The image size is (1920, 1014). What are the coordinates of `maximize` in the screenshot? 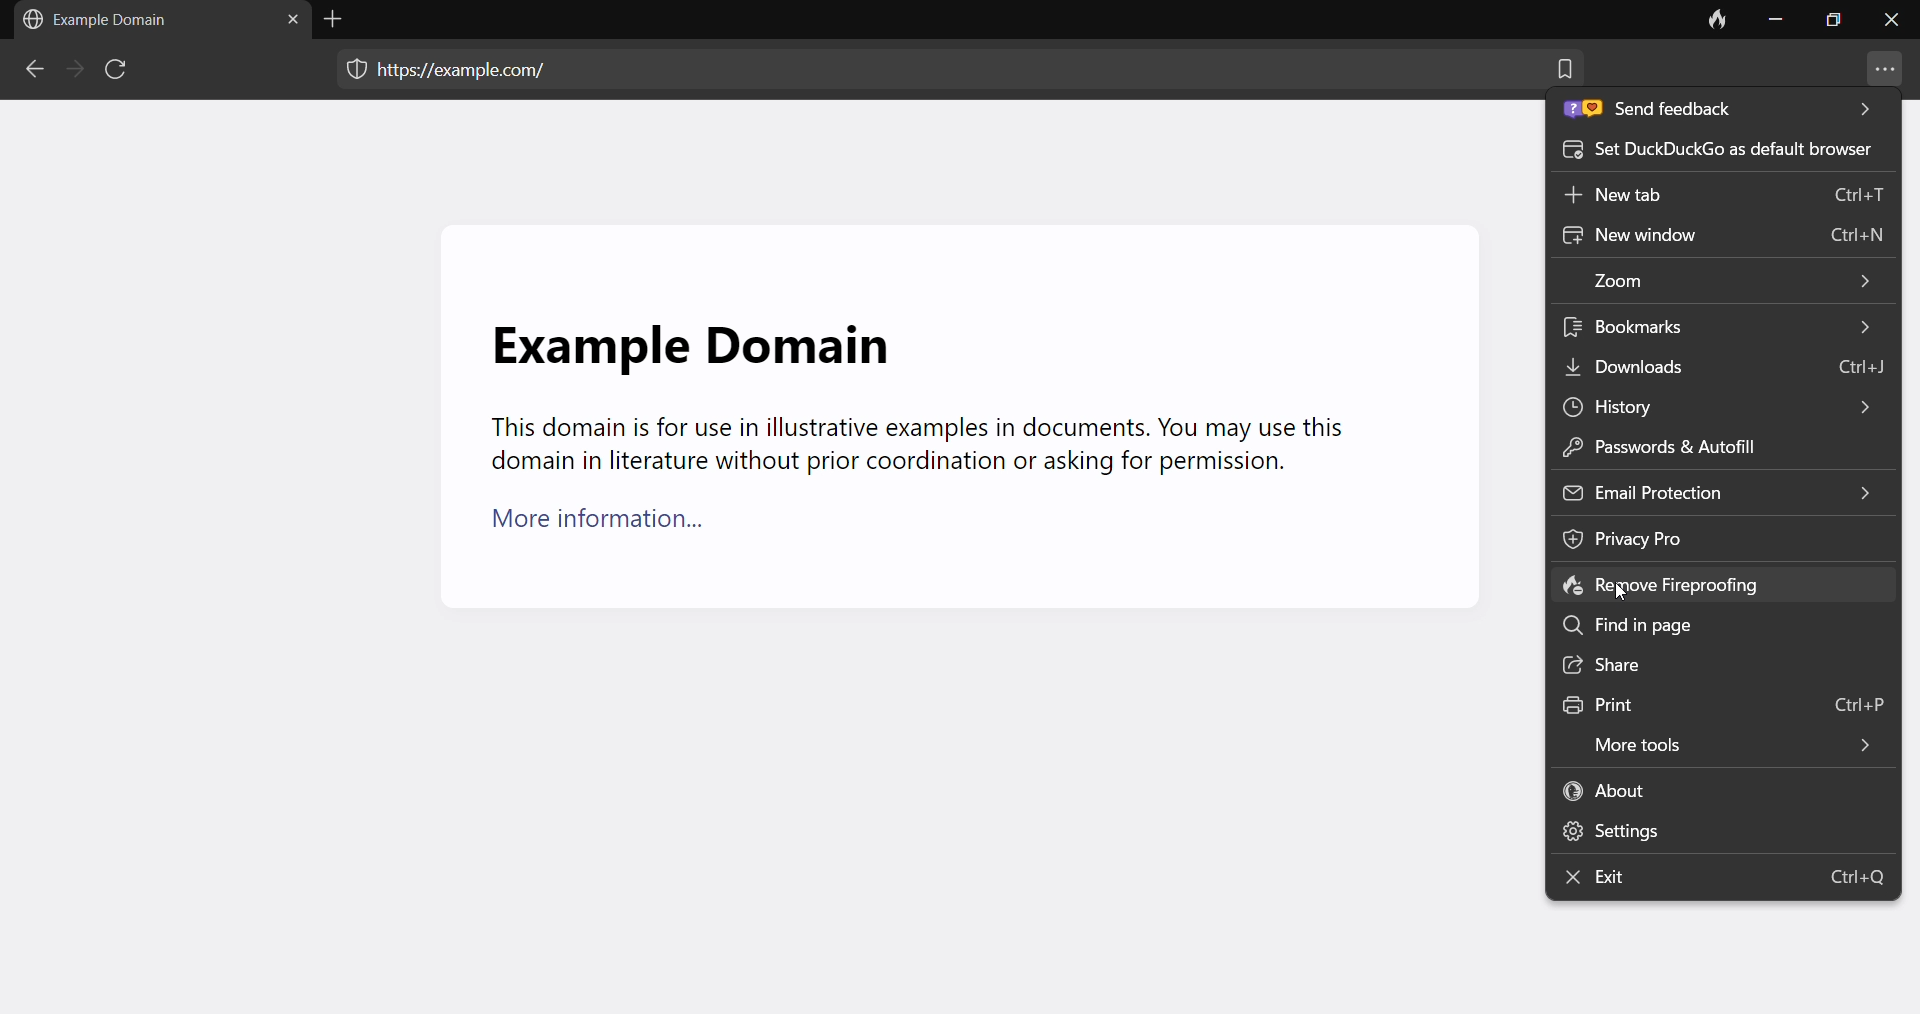 It's located at (1831, 24).